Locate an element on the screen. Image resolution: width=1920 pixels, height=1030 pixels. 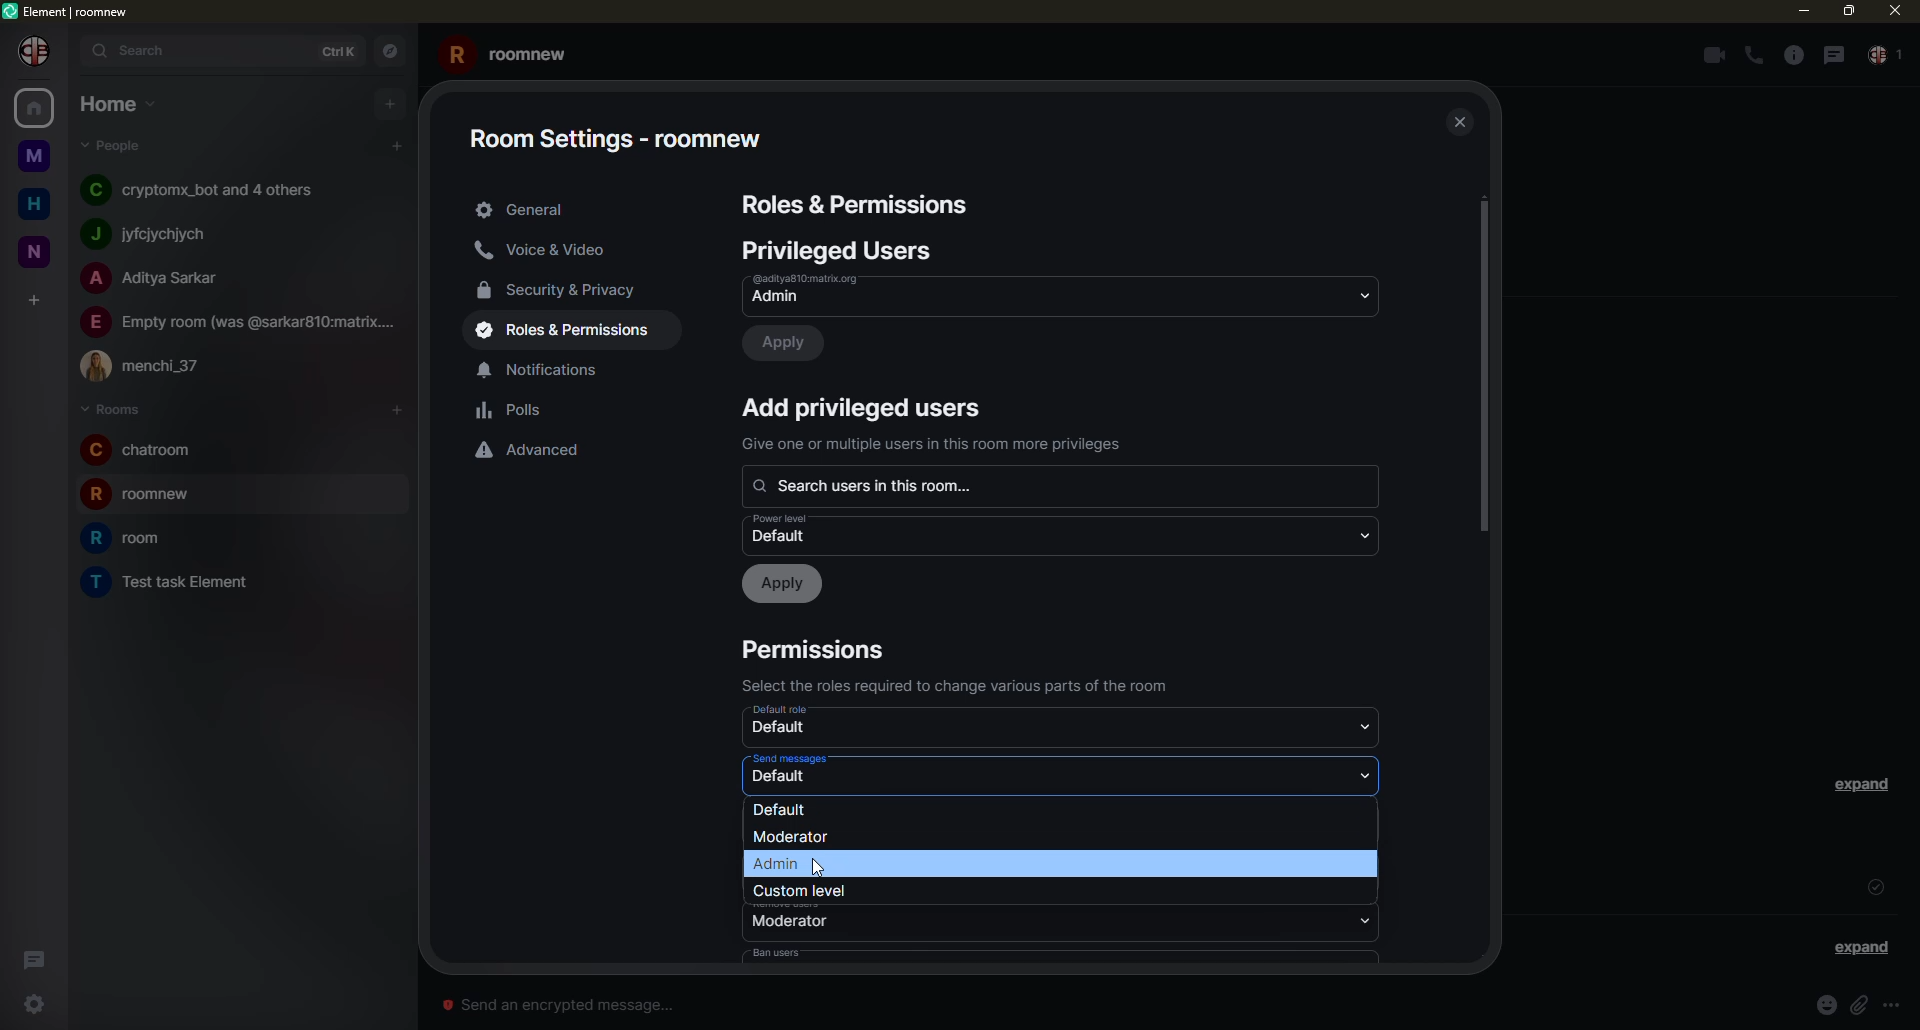
moderator is located at coordinates (790, 922).